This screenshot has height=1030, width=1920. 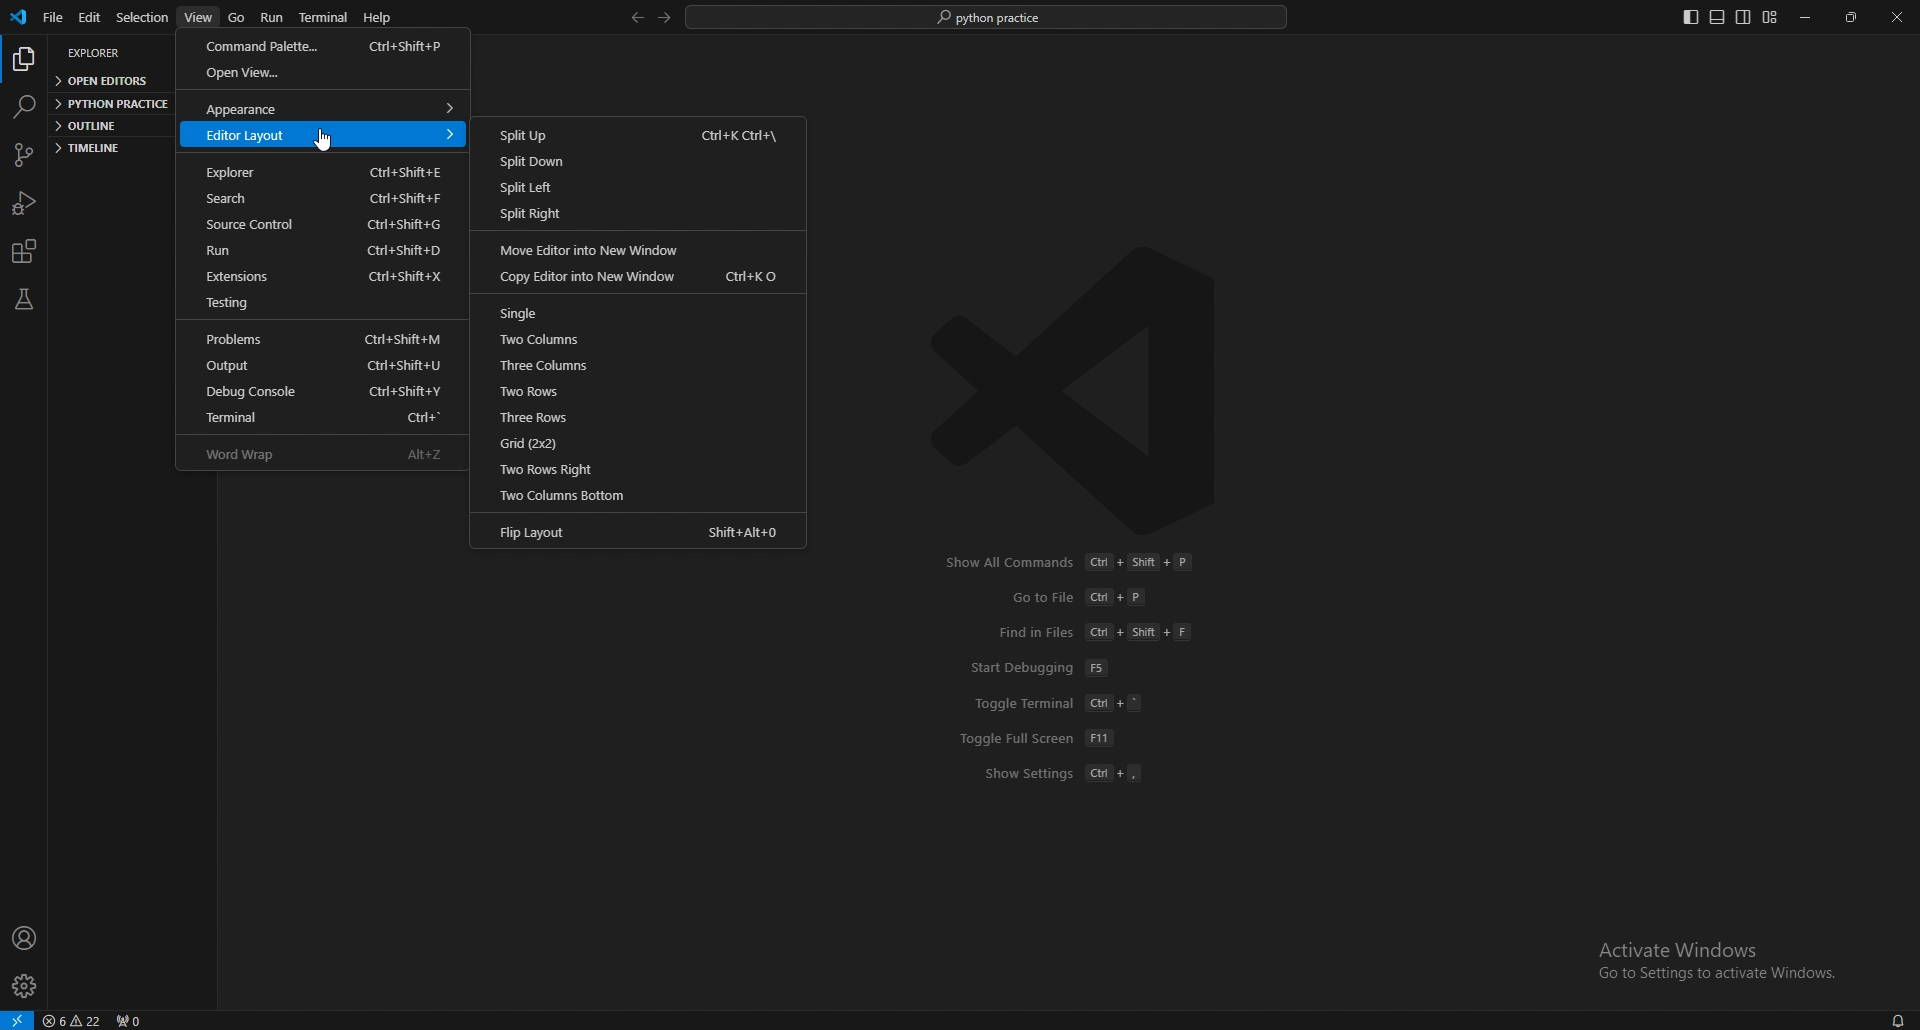 I want to click on explorer, so click(x=22, y=61).